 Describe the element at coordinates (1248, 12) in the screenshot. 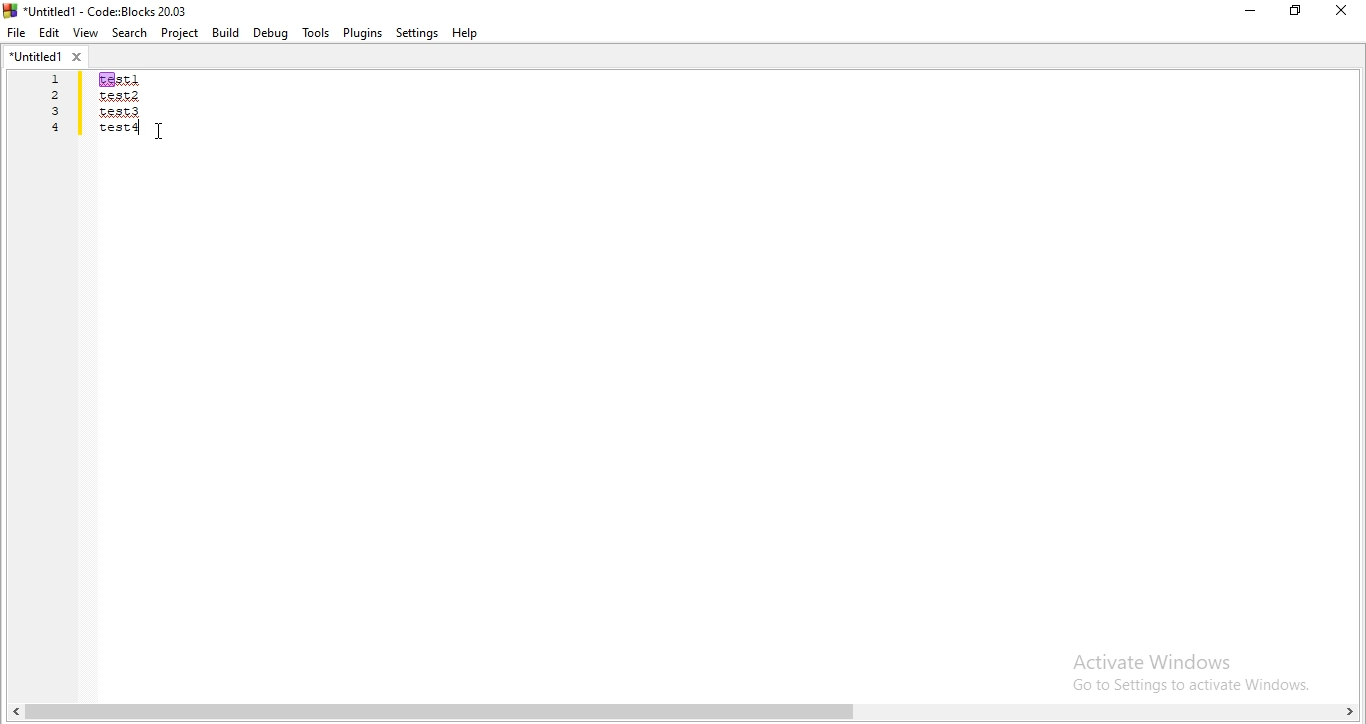

I see `minimize` at that location.